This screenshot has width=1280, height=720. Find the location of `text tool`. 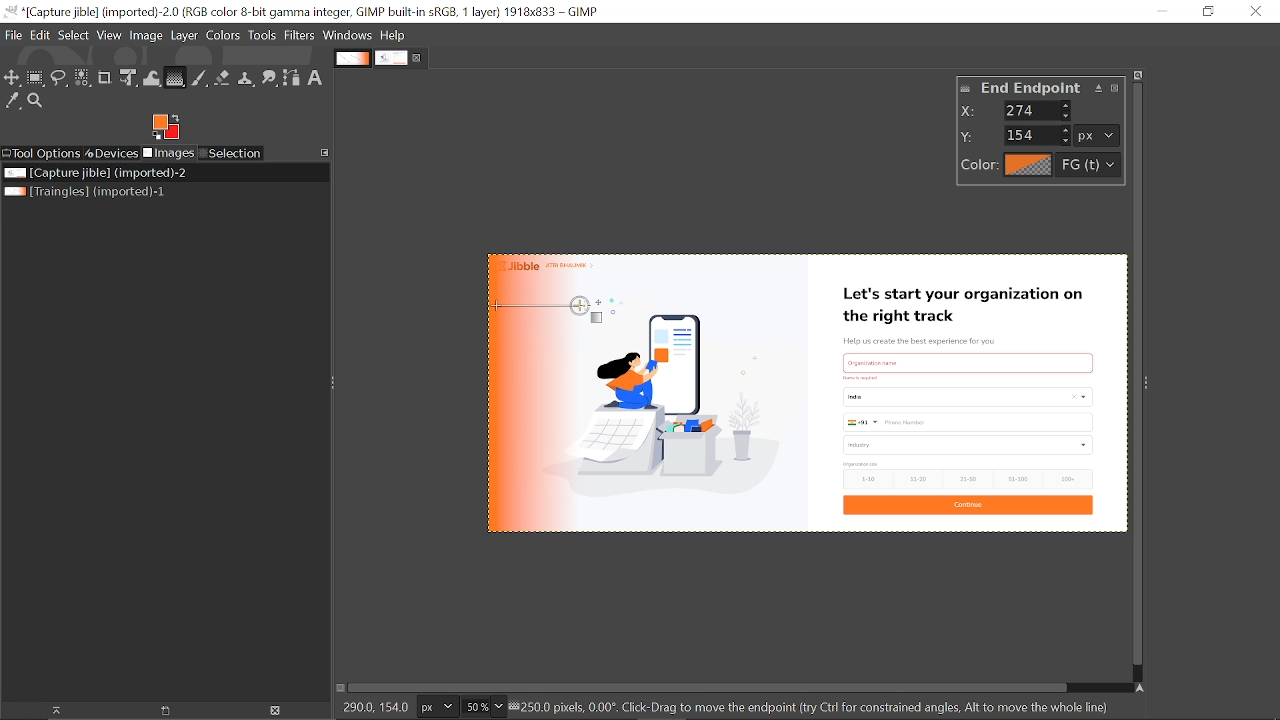

text tool is located at coordinates (318, 78).